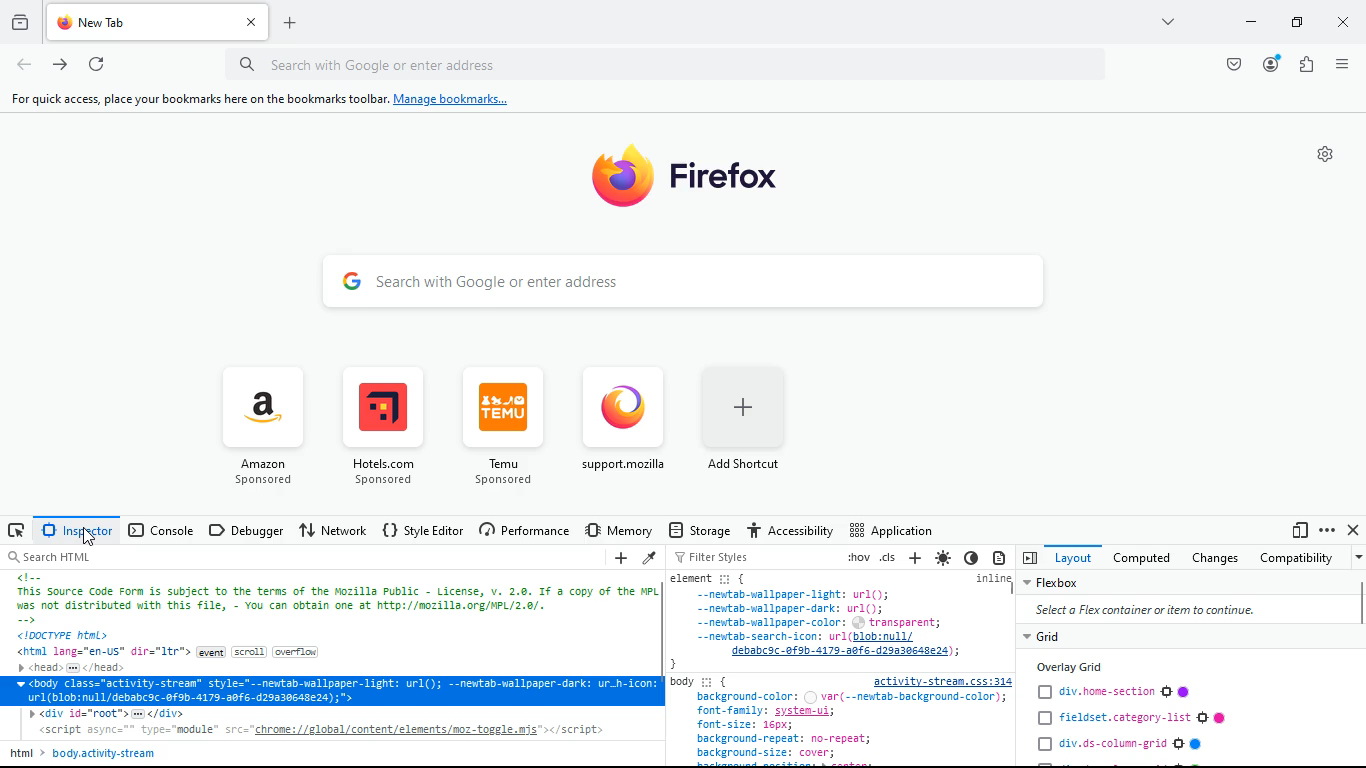 The height and width of the screenshot is (768, 1366). Describe the element at coordinates (510, 430) in the screenshot. I see `temu` at that location.